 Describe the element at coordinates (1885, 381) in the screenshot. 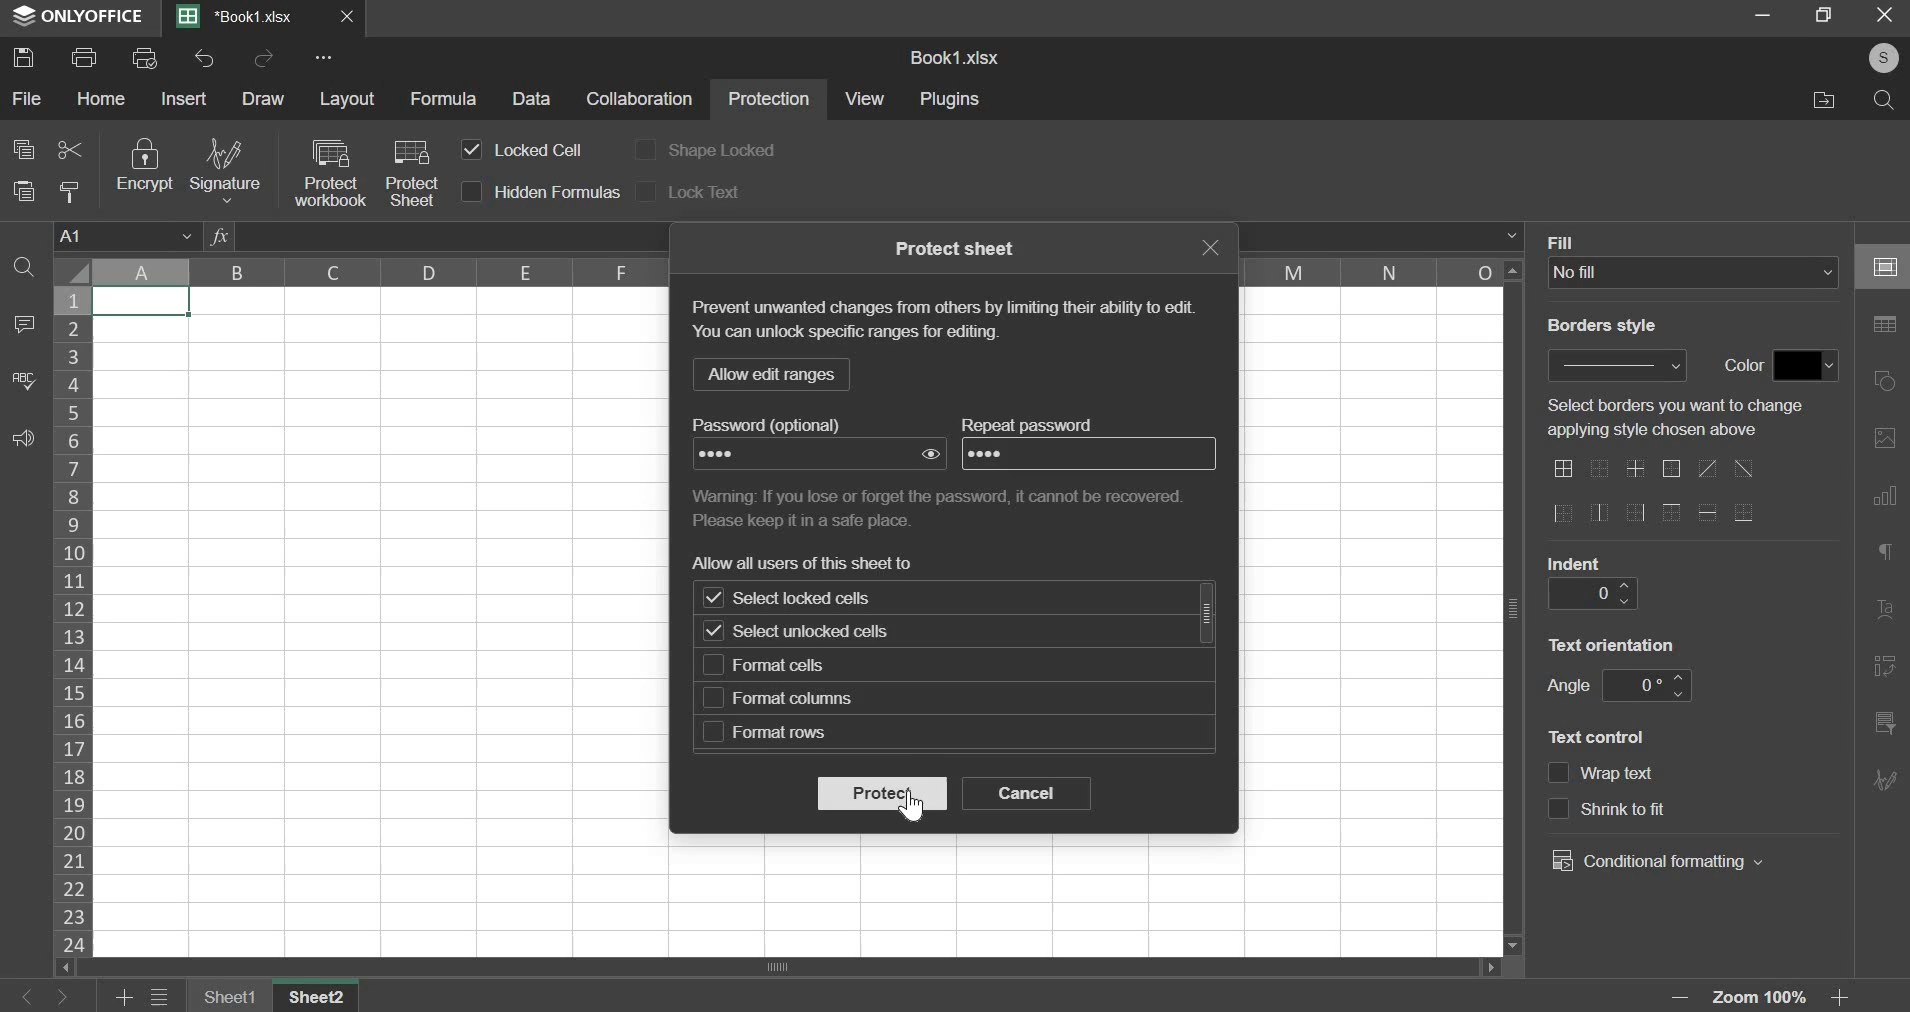

I see `right side bar` at that location.